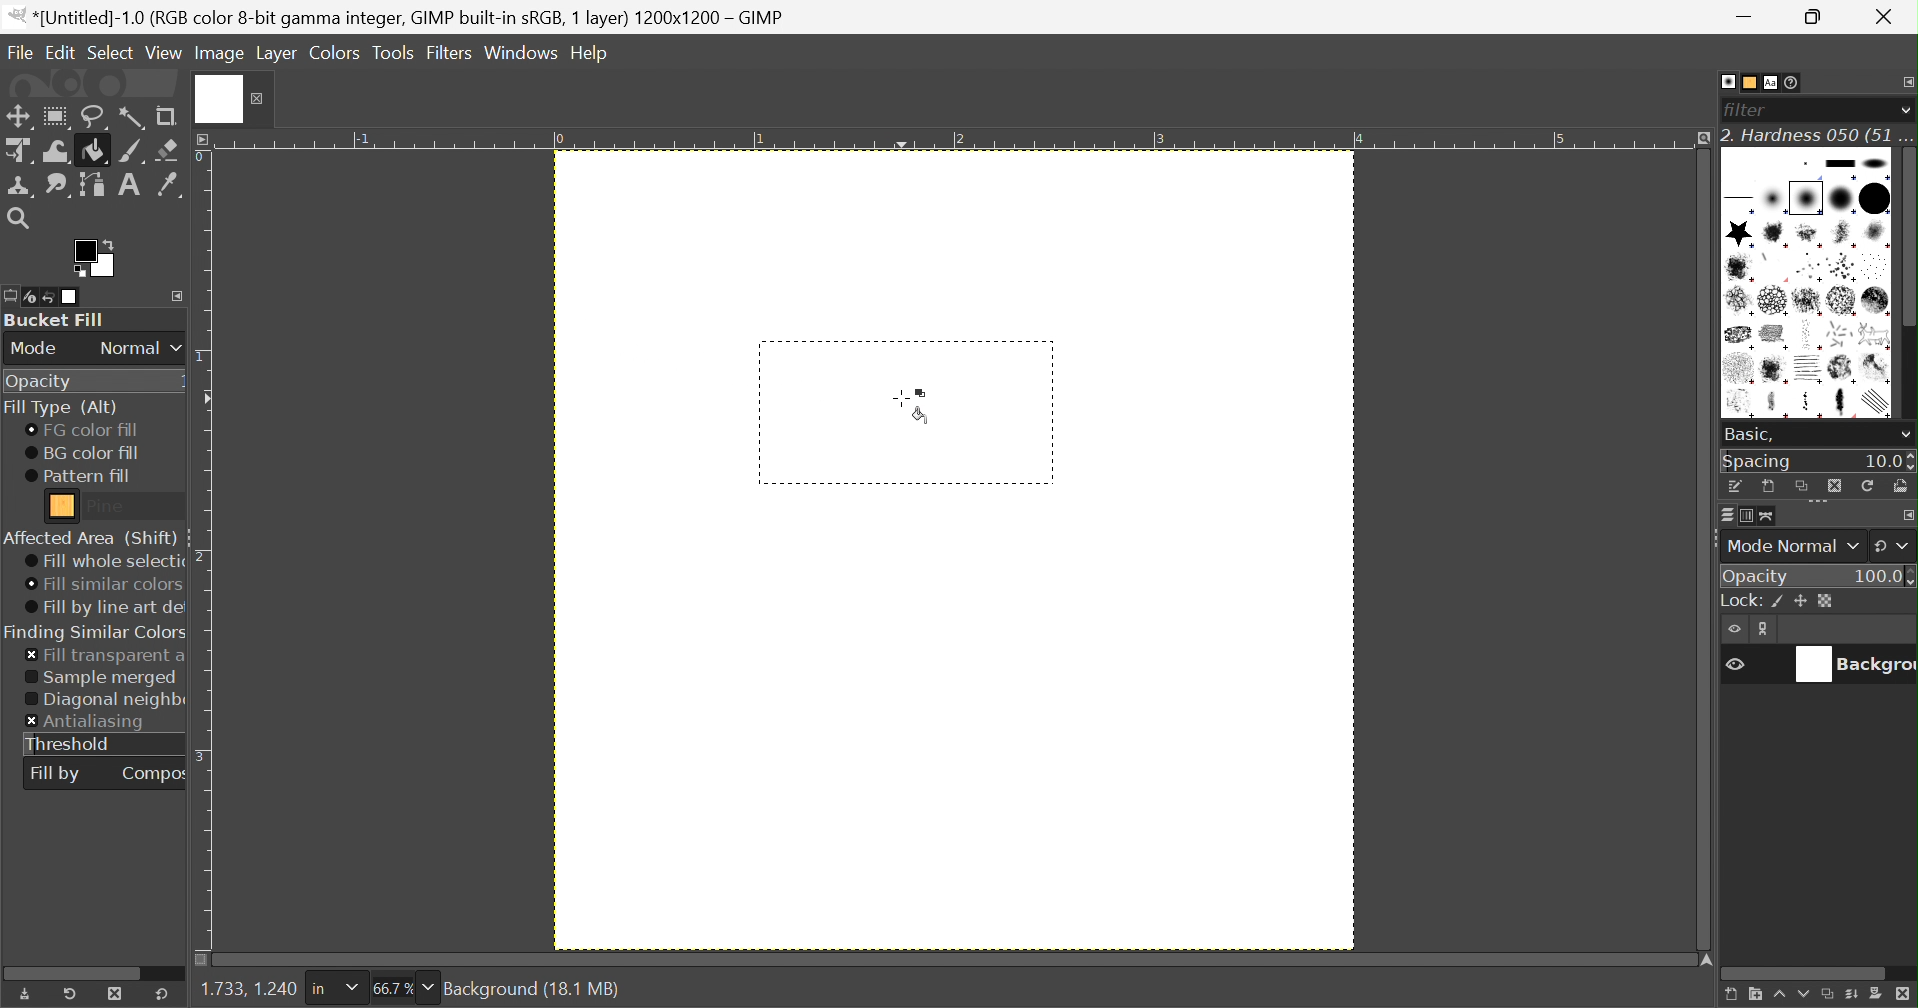 Image resolution: width=1918 pixels, height=1008 pixels. I want to click on Zoom image when window size changes, so click(1700, 140).